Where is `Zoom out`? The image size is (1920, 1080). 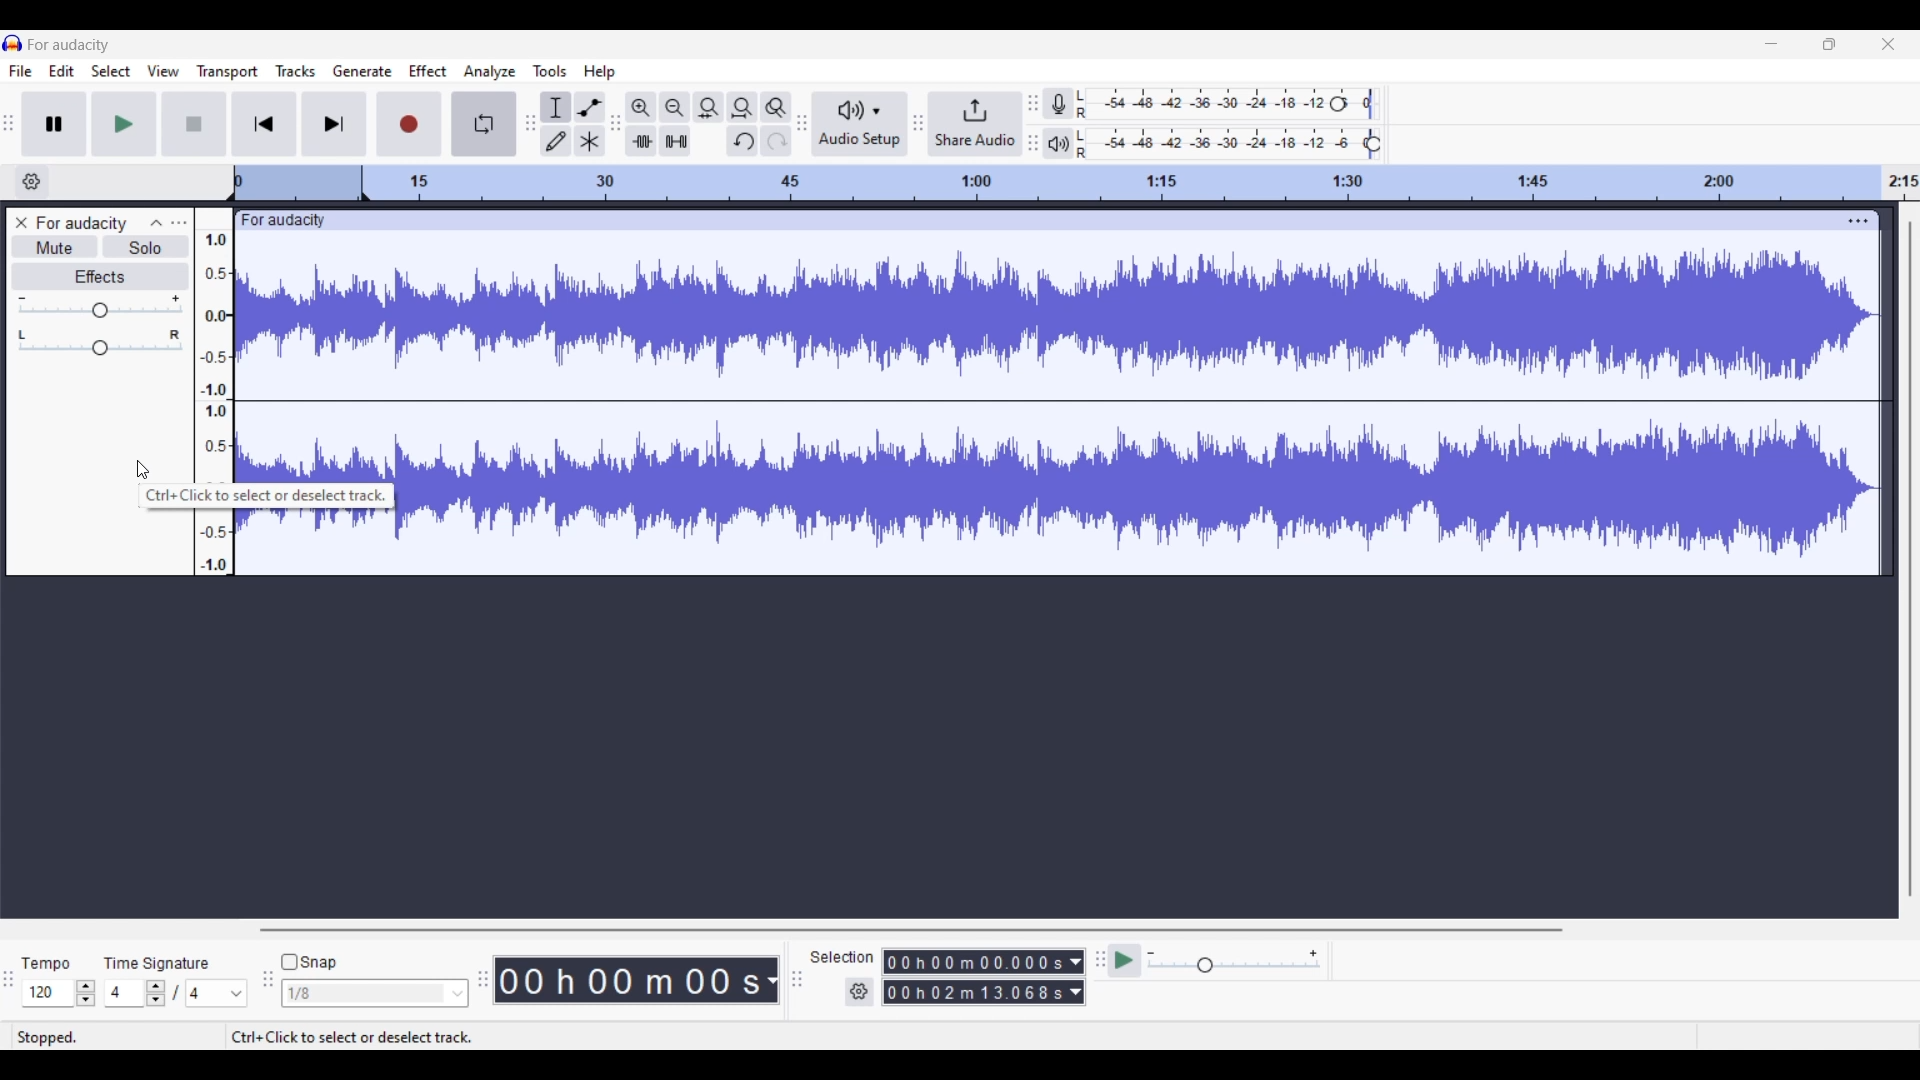
Zoom out is located at coordinates (674, 107).